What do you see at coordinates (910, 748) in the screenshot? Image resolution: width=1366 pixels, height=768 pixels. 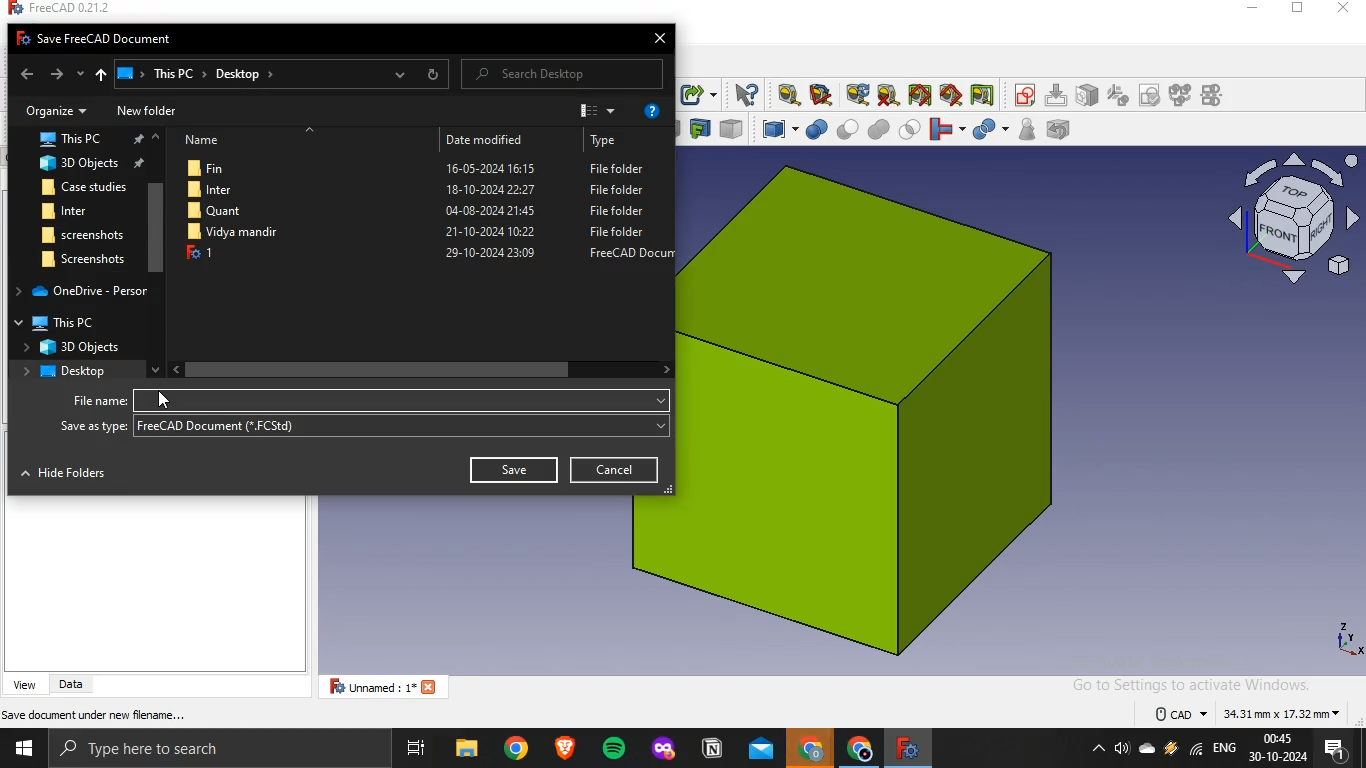 I see `freecad` at bounding box center [910, 748].